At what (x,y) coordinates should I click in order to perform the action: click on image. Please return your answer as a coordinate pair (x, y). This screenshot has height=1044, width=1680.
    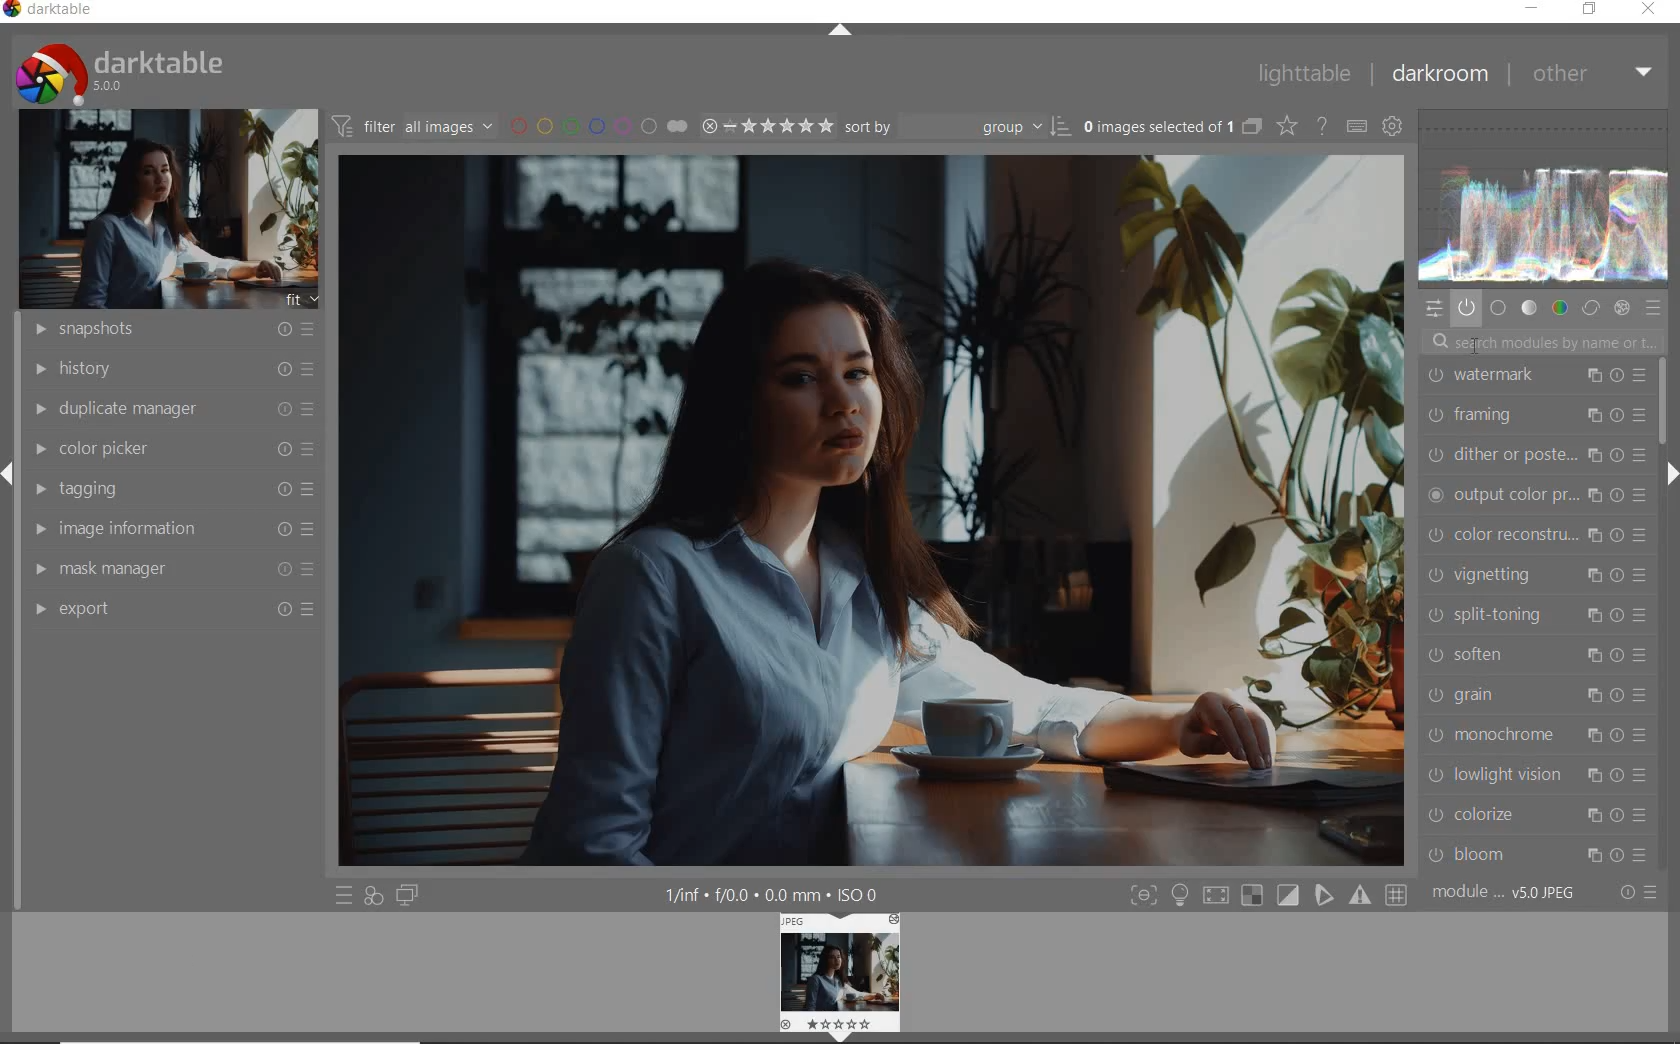
    Looking at the image, I should click on (161, 210).